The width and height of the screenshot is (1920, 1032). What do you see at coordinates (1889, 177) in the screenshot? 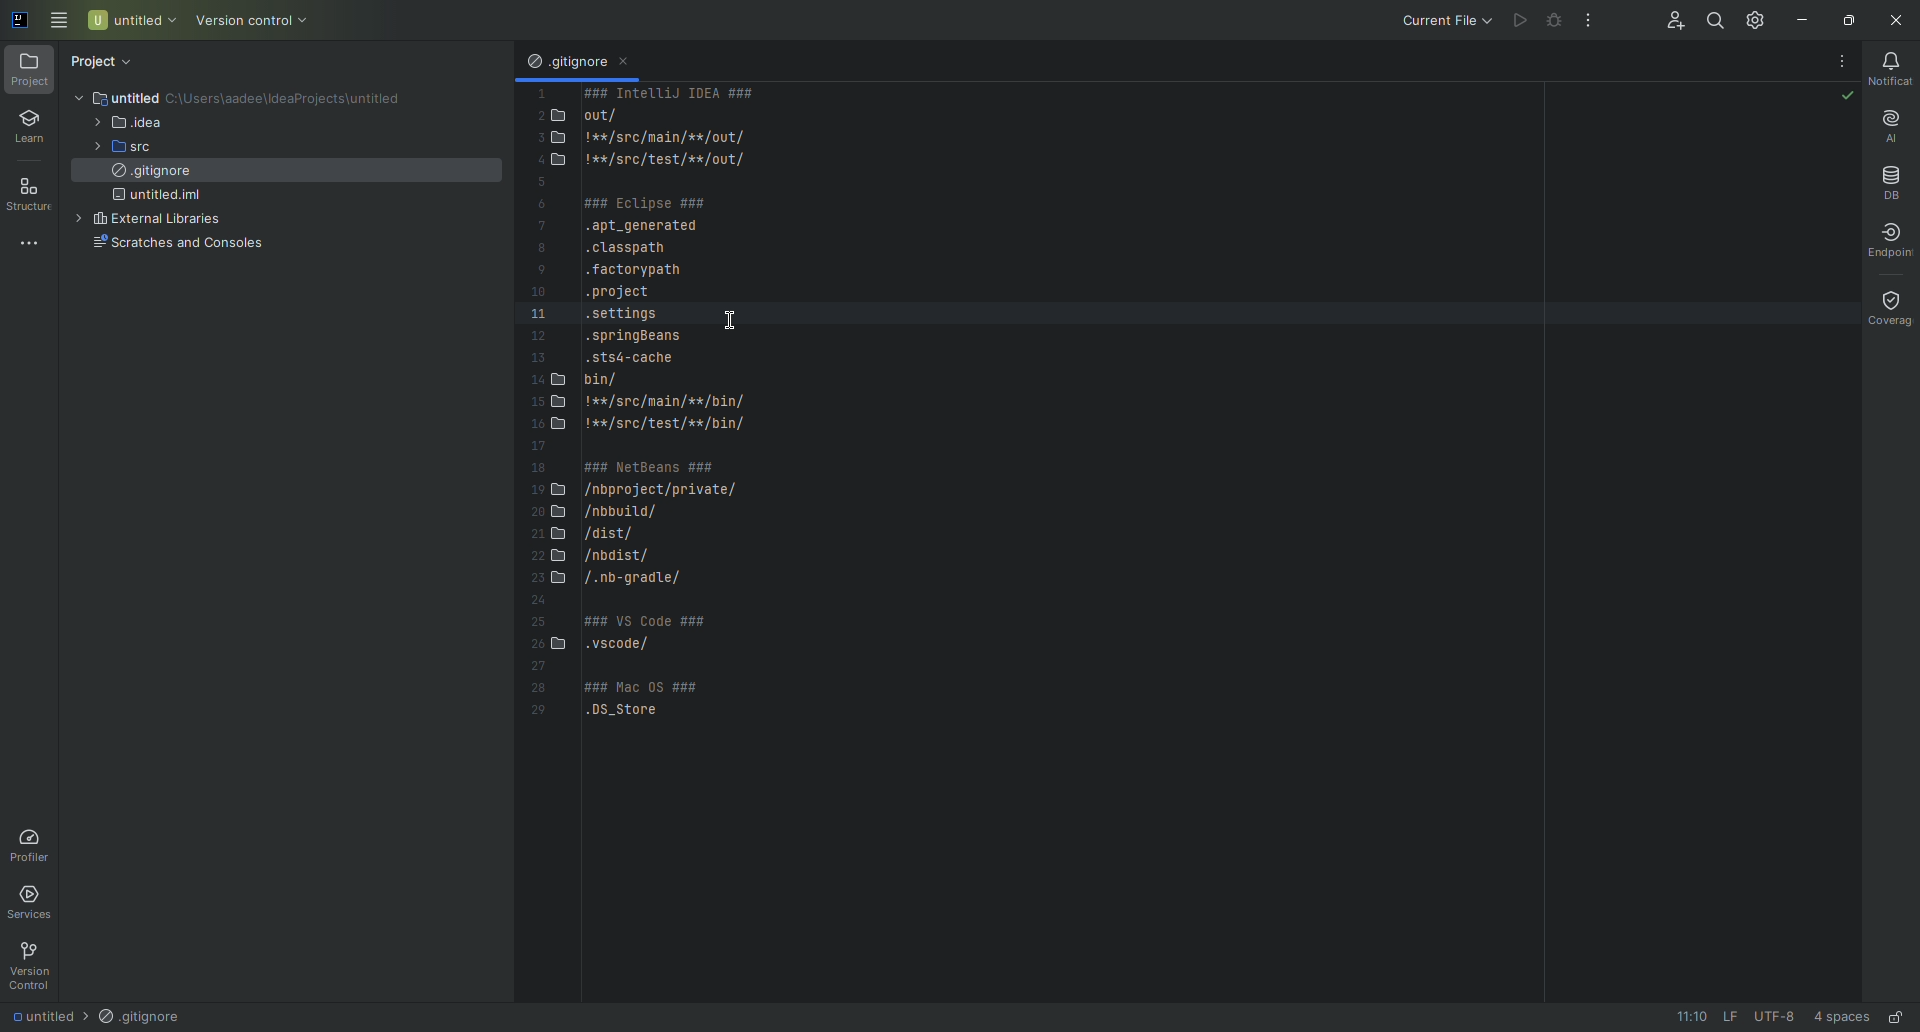
I see `Database` at bounding box center [1889, 177].